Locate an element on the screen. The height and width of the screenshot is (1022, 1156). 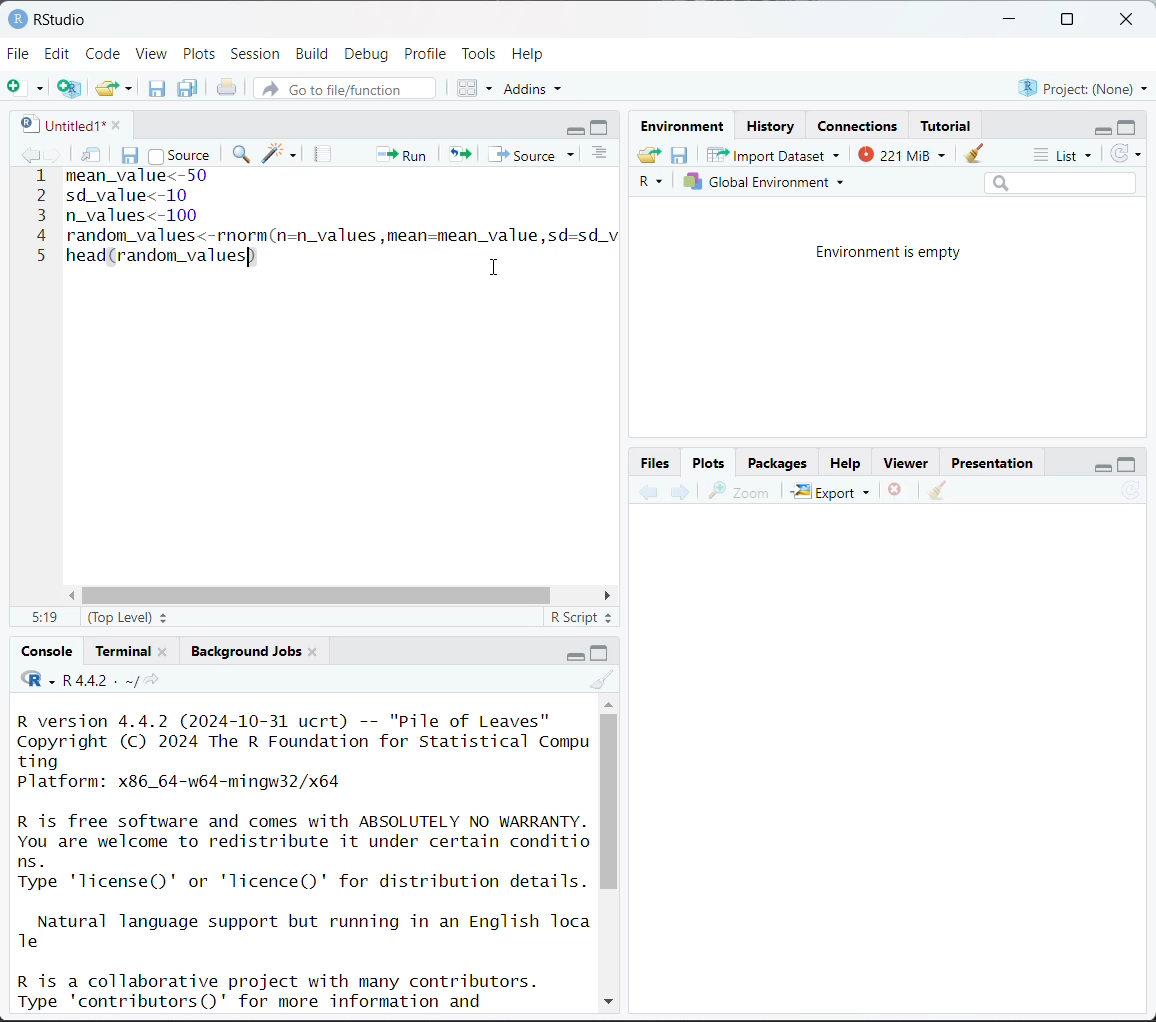
untitled1 is located at coordinates (58, 124).